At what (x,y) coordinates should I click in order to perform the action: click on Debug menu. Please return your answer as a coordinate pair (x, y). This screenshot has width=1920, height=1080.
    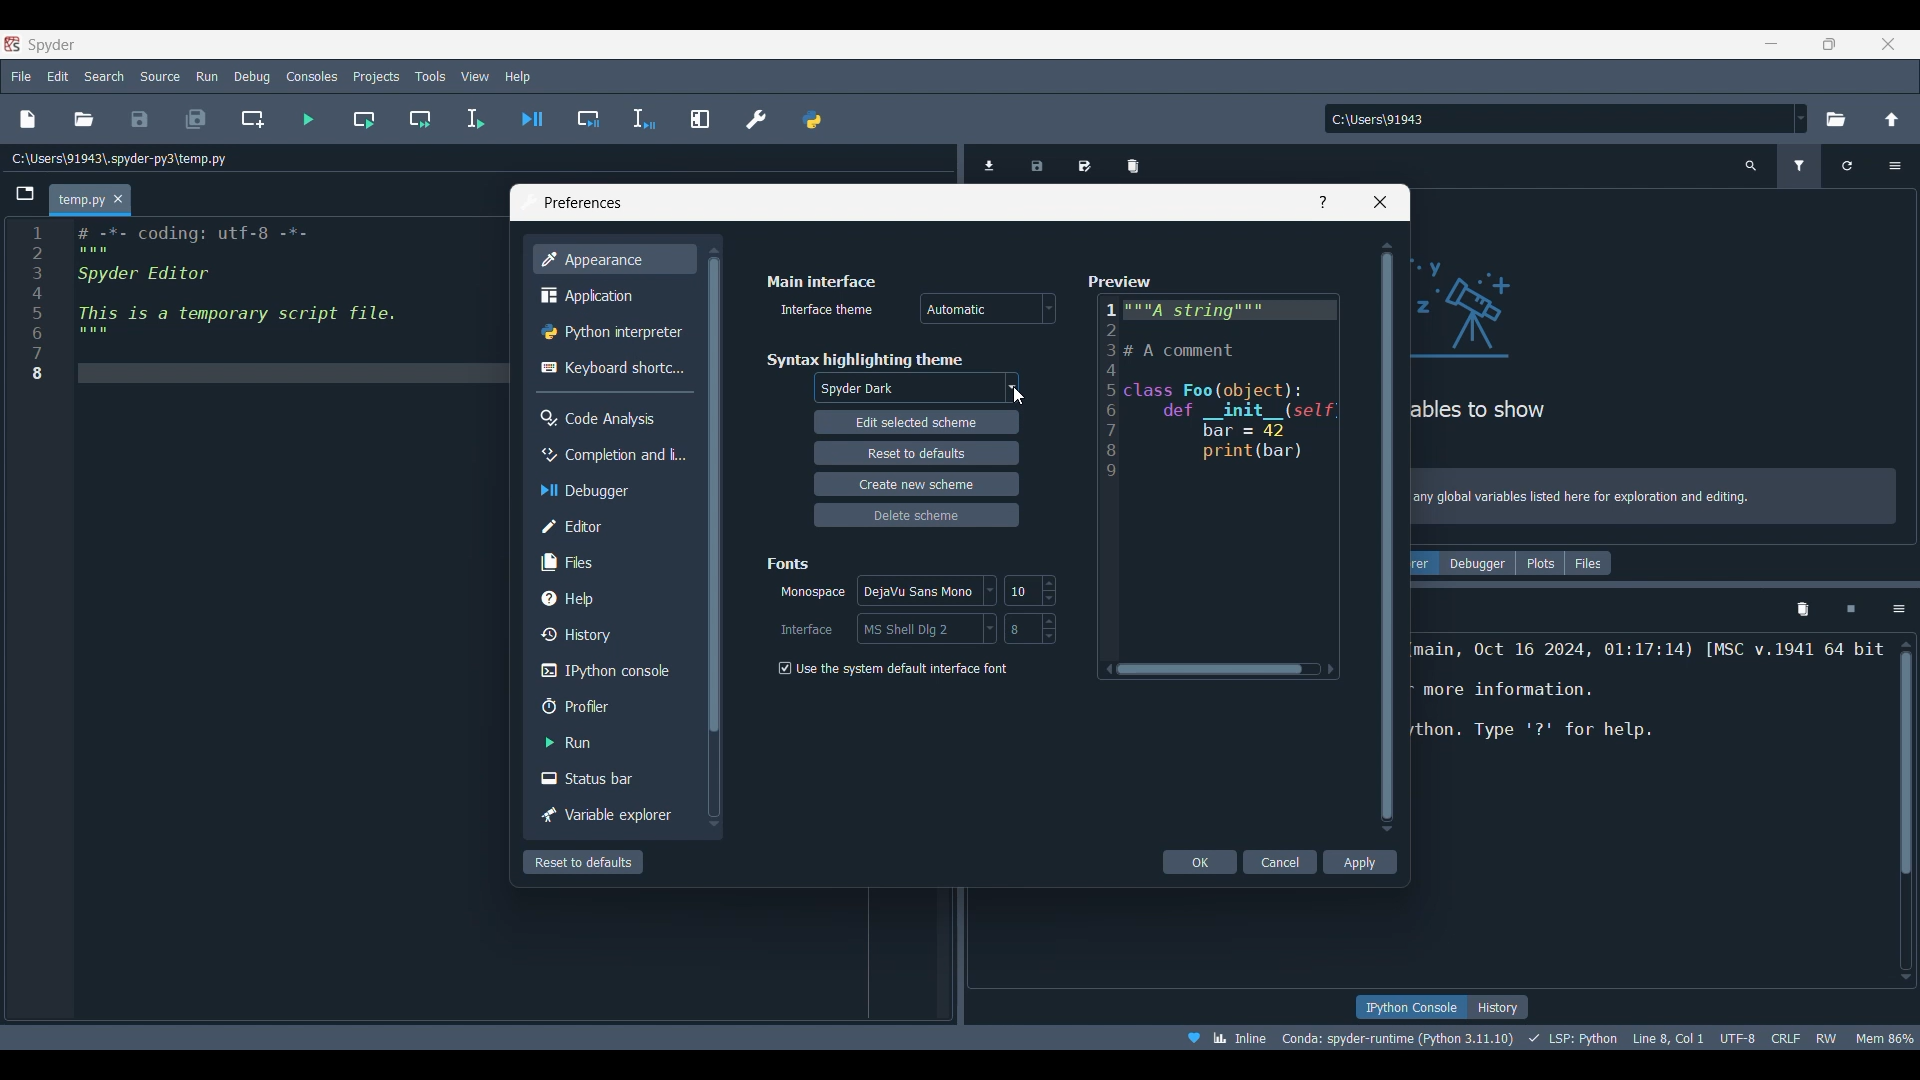
    Looking at the image, I should click on (252, 76).